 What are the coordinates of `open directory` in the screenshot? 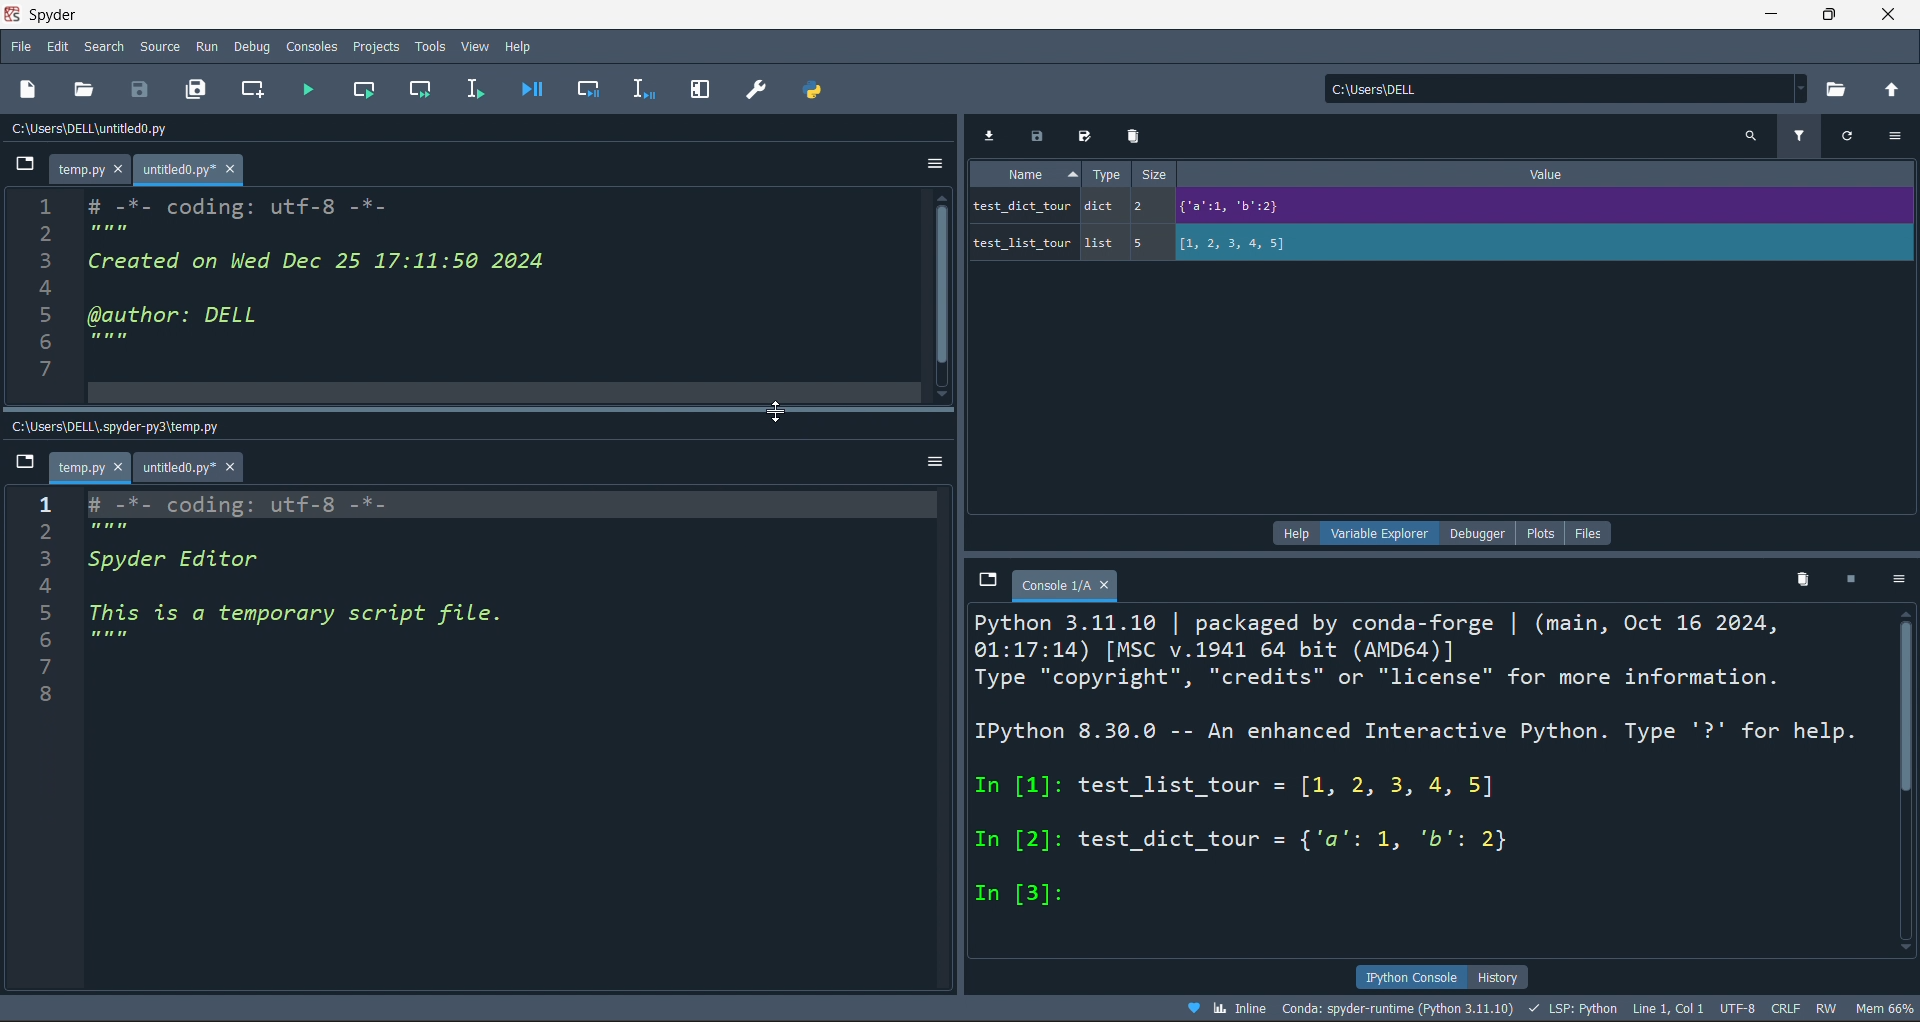 It's located at (1841, 88).